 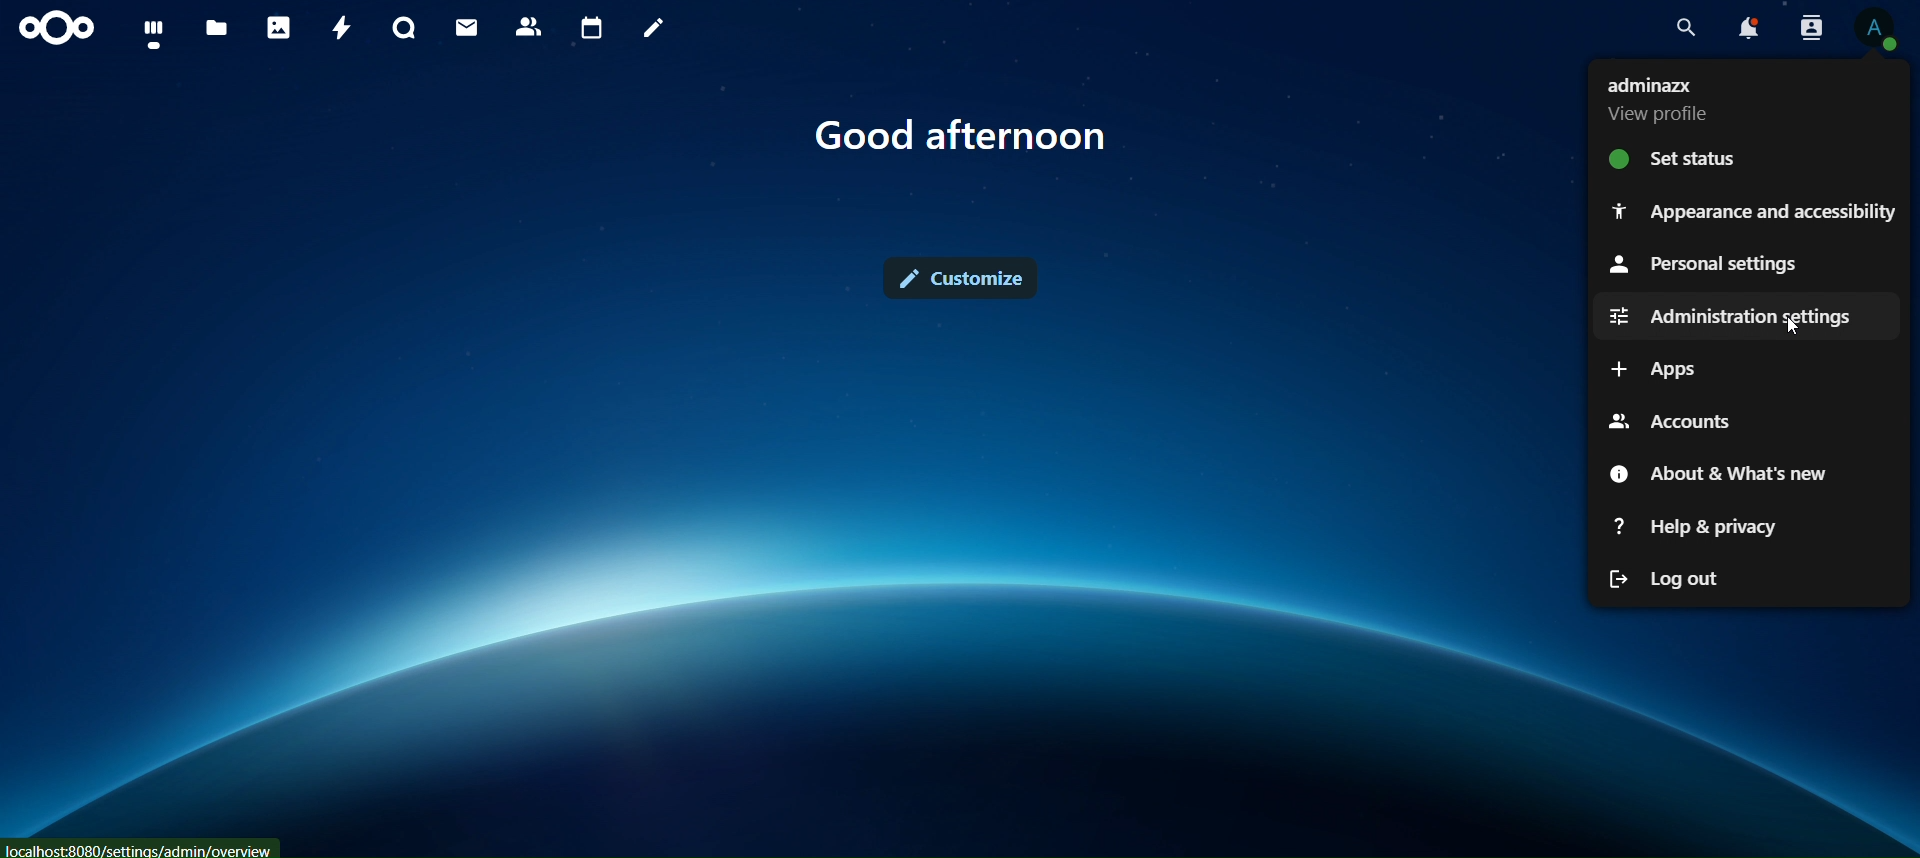 What do you see at coordinates (467, 29) in the screenshot?
I see `mail` at bounding box center [467, 29].